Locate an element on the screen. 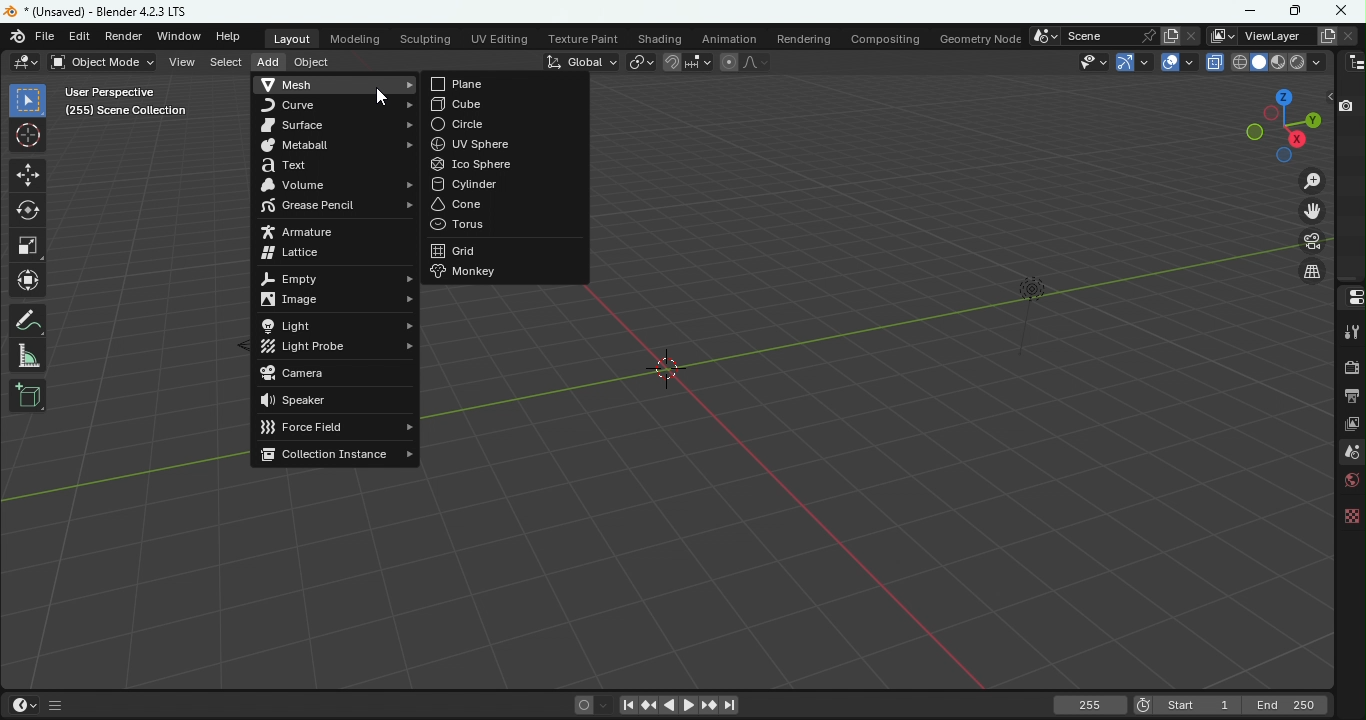 The image size is (1366, 720). Curve is located at coordinates (338, 105).